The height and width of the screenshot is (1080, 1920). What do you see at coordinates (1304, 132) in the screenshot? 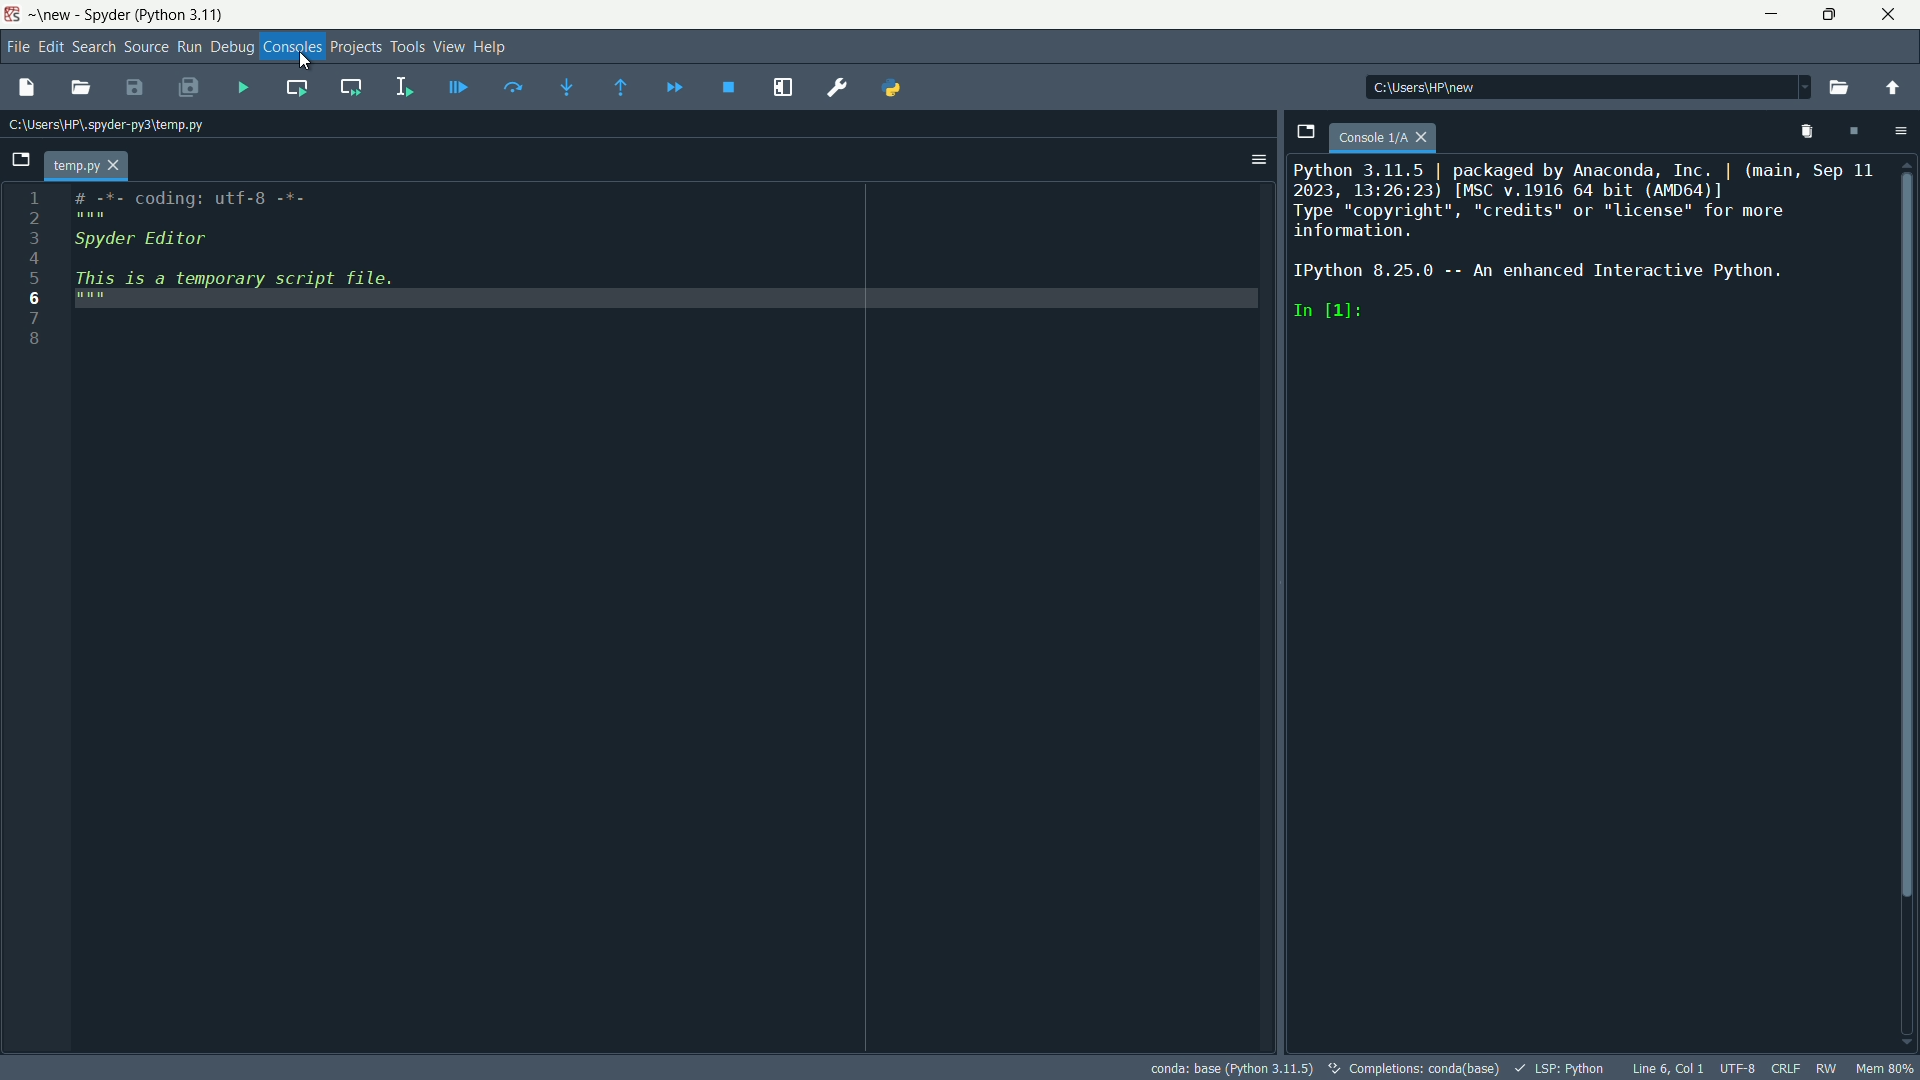
I see `browse tabs` at bounding box center [1304, 132].